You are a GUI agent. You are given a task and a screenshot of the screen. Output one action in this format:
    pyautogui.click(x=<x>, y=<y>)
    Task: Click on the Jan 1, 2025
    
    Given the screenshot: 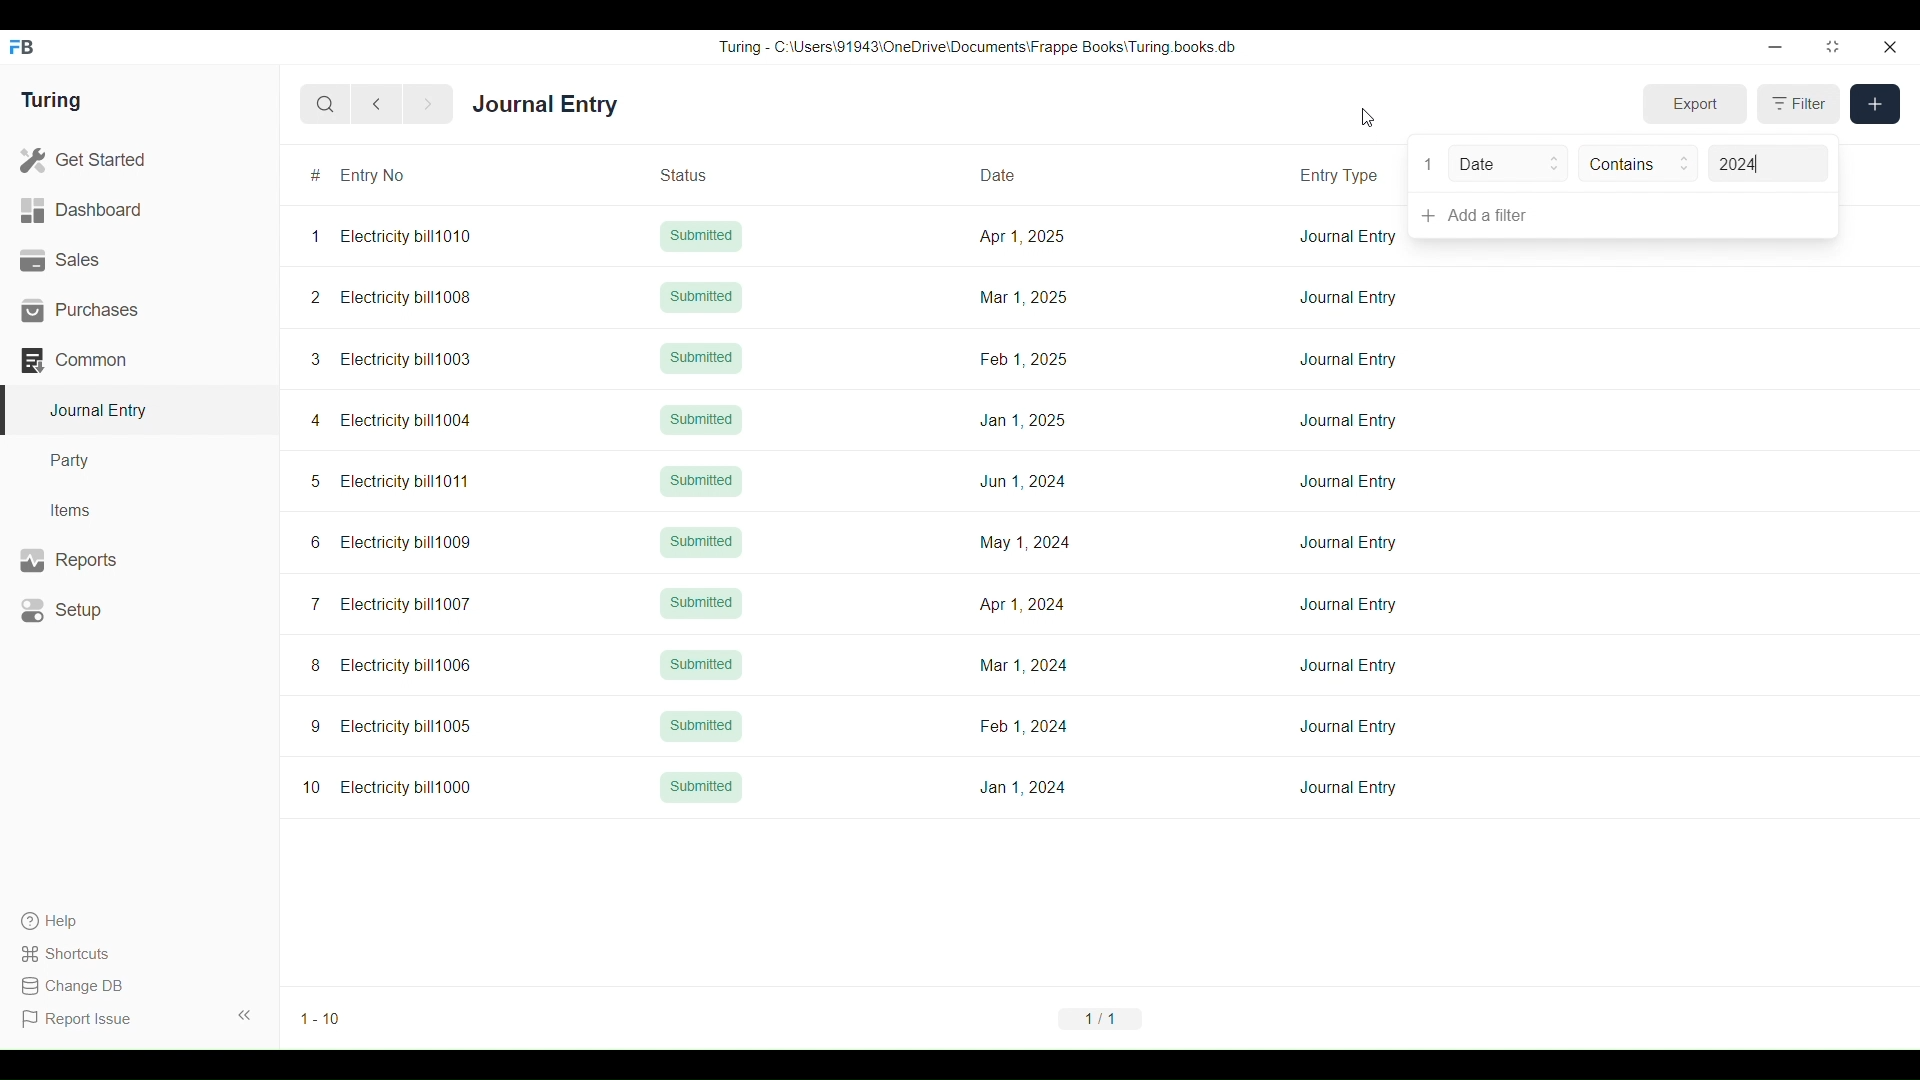 What is the action you would take?
    pyautogui.click(x=1023, y=420)
    